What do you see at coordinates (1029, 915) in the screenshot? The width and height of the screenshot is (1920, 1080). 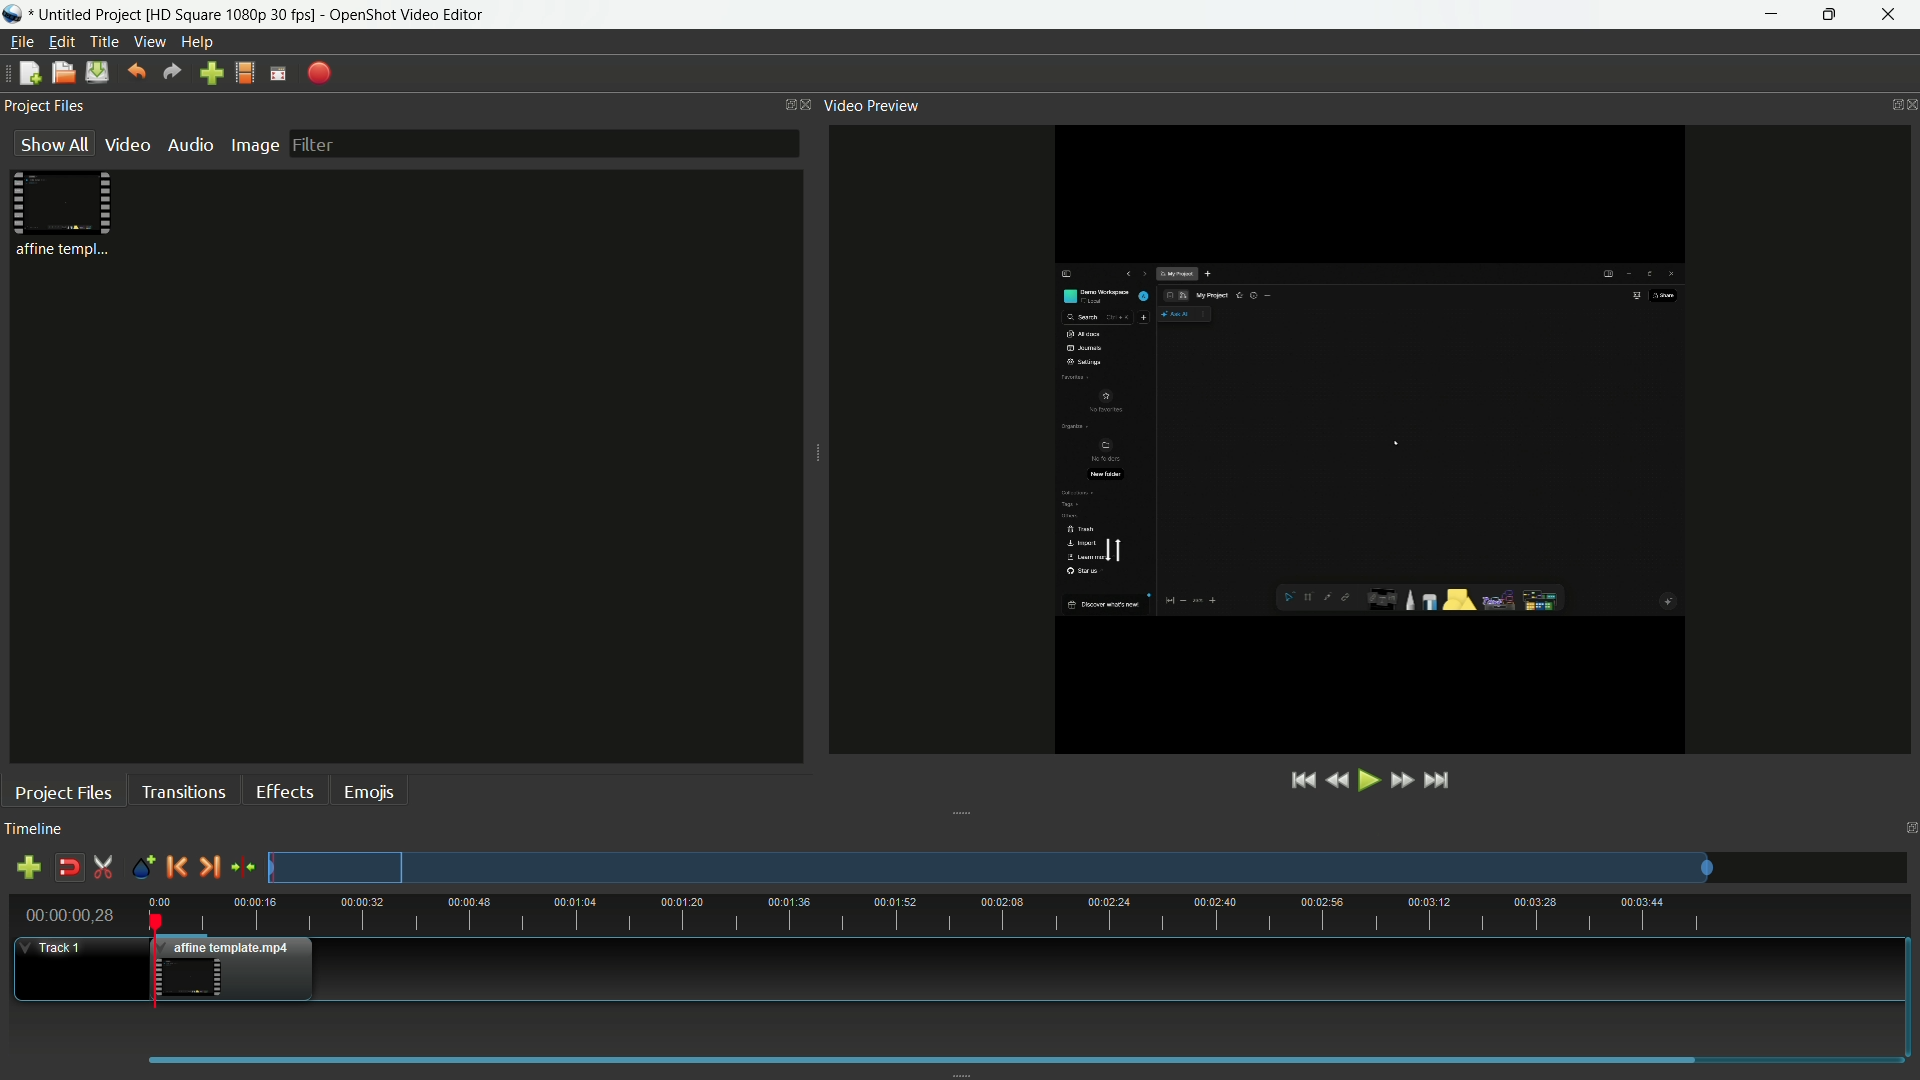 I see `time` at bounding box center [1029, 915].